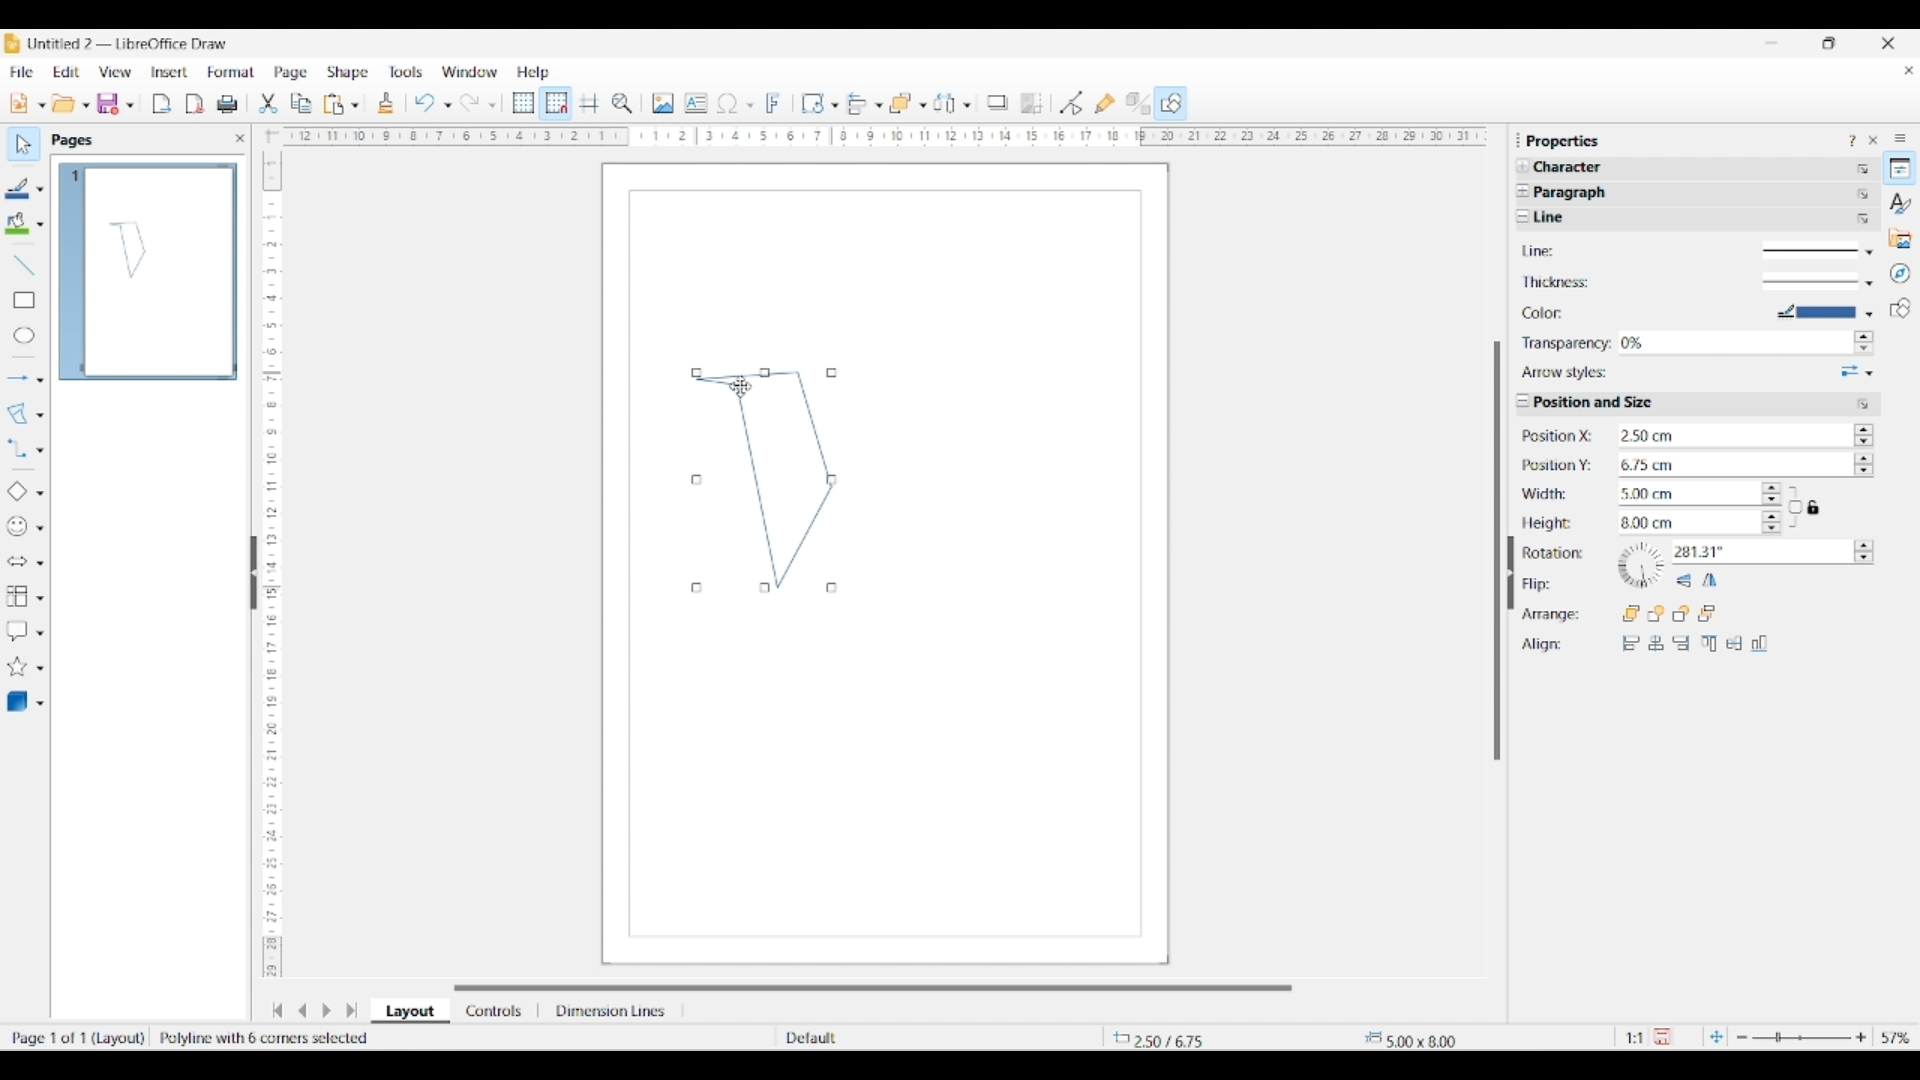 The height and width of the screenshot is (1080, 1920). Describe the element at coordinates (109, 103) in the screenshot. I see `Selected save option` at that location.